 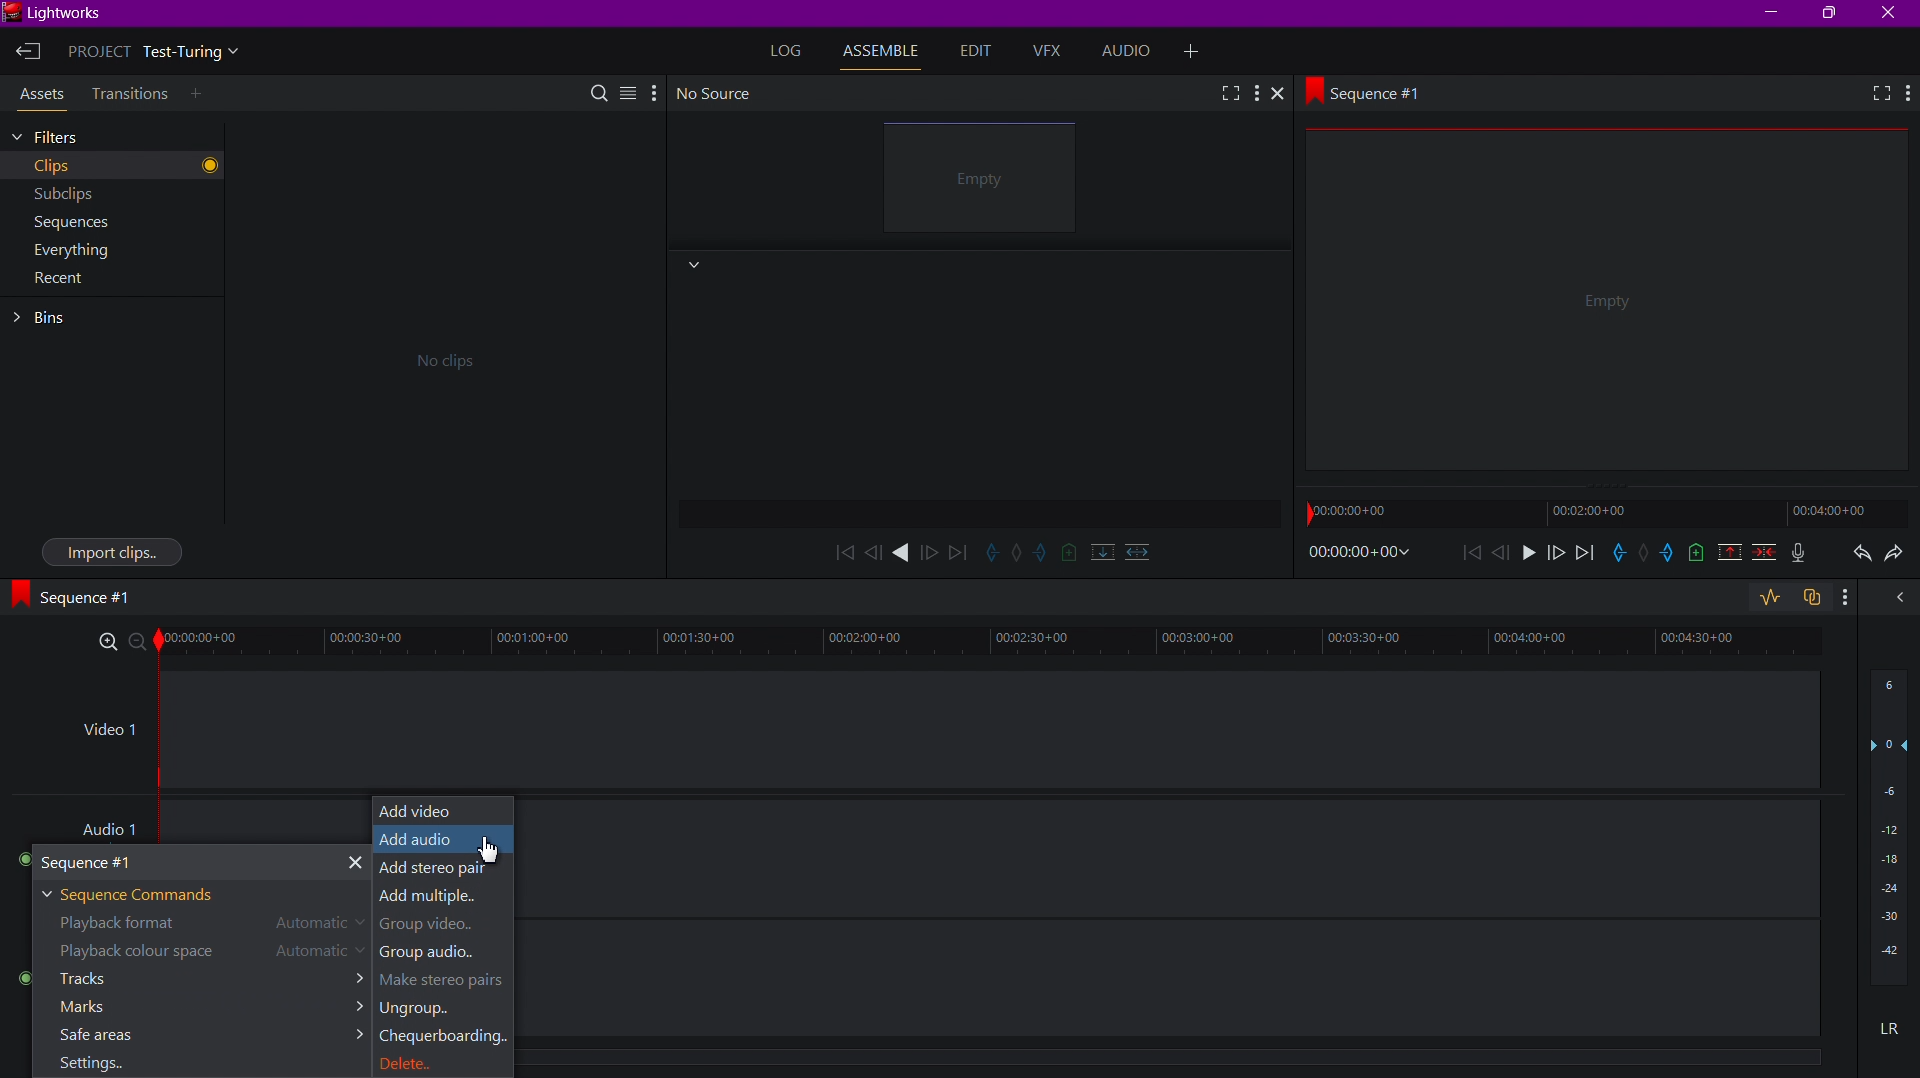 What do you see at coordinates (1043, 554) in the screenshot?
I see `slip edit` at bounding box center [1043, 554].